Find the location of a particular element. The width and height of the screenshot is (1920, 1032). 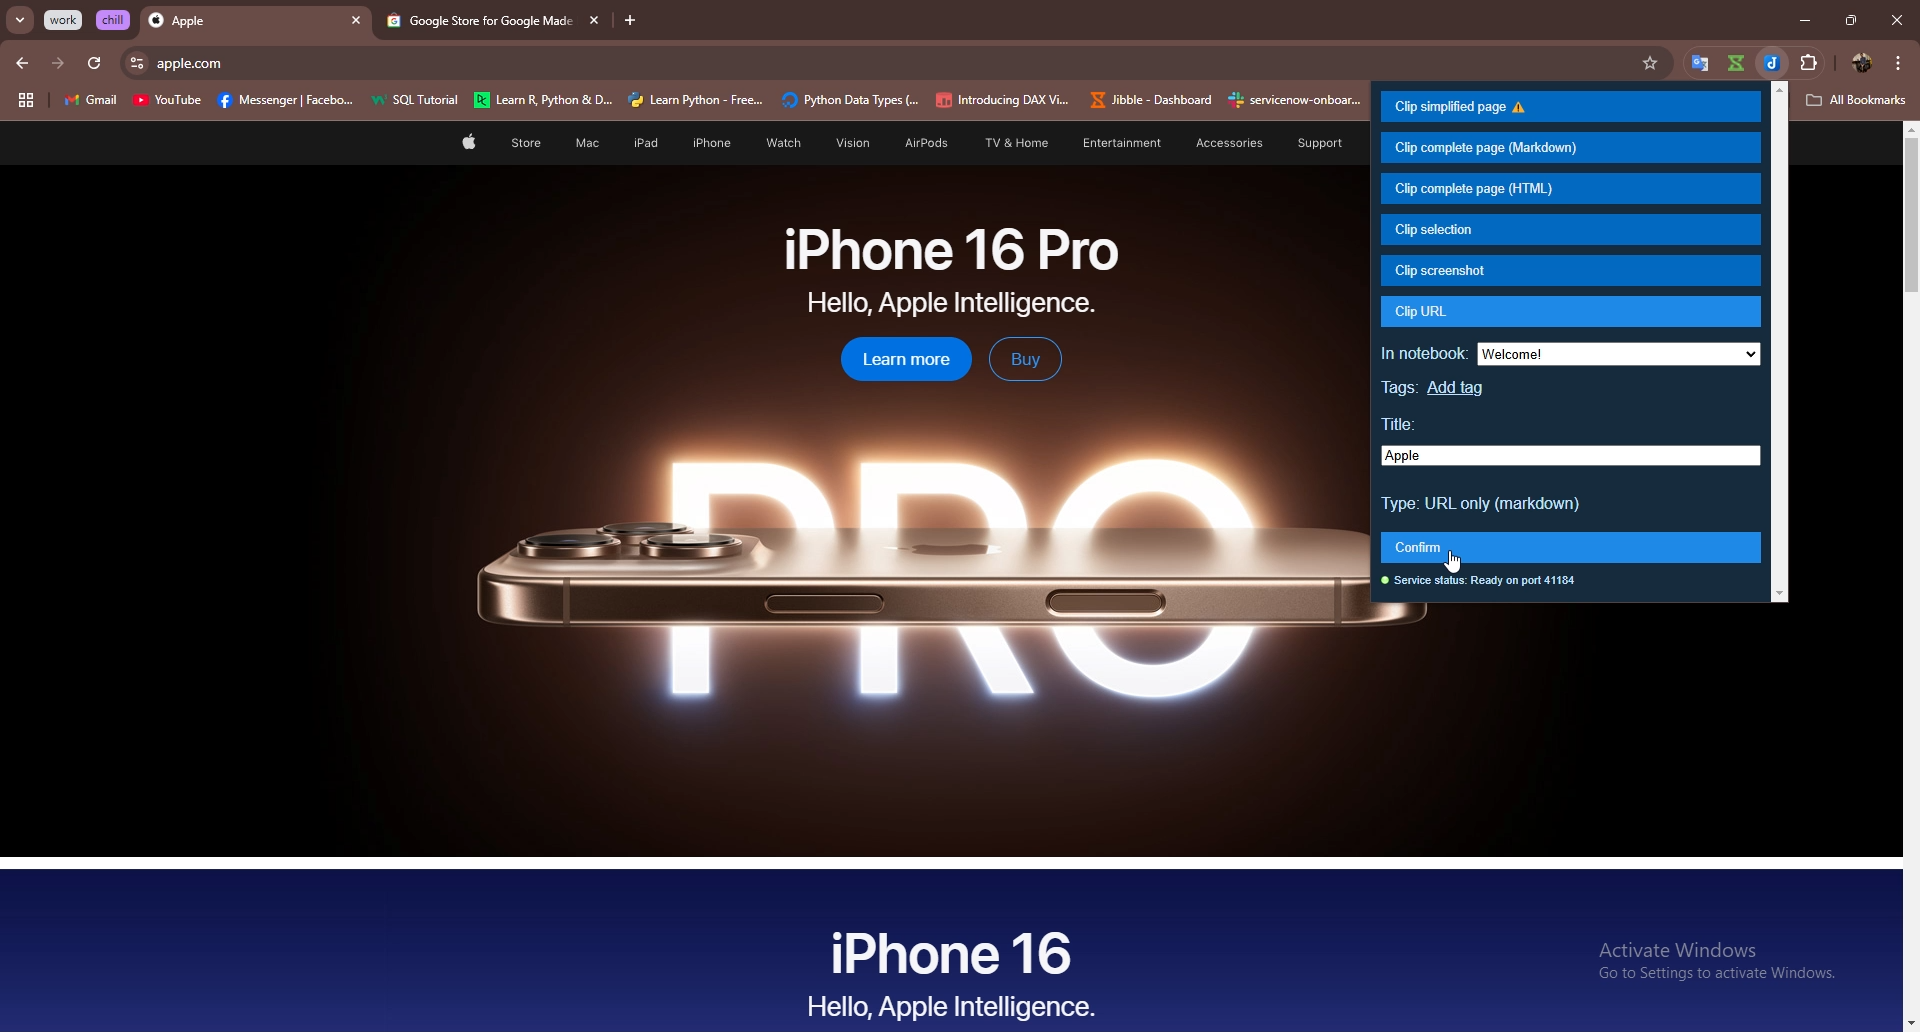

refresh is located at coordinates (94, 64).